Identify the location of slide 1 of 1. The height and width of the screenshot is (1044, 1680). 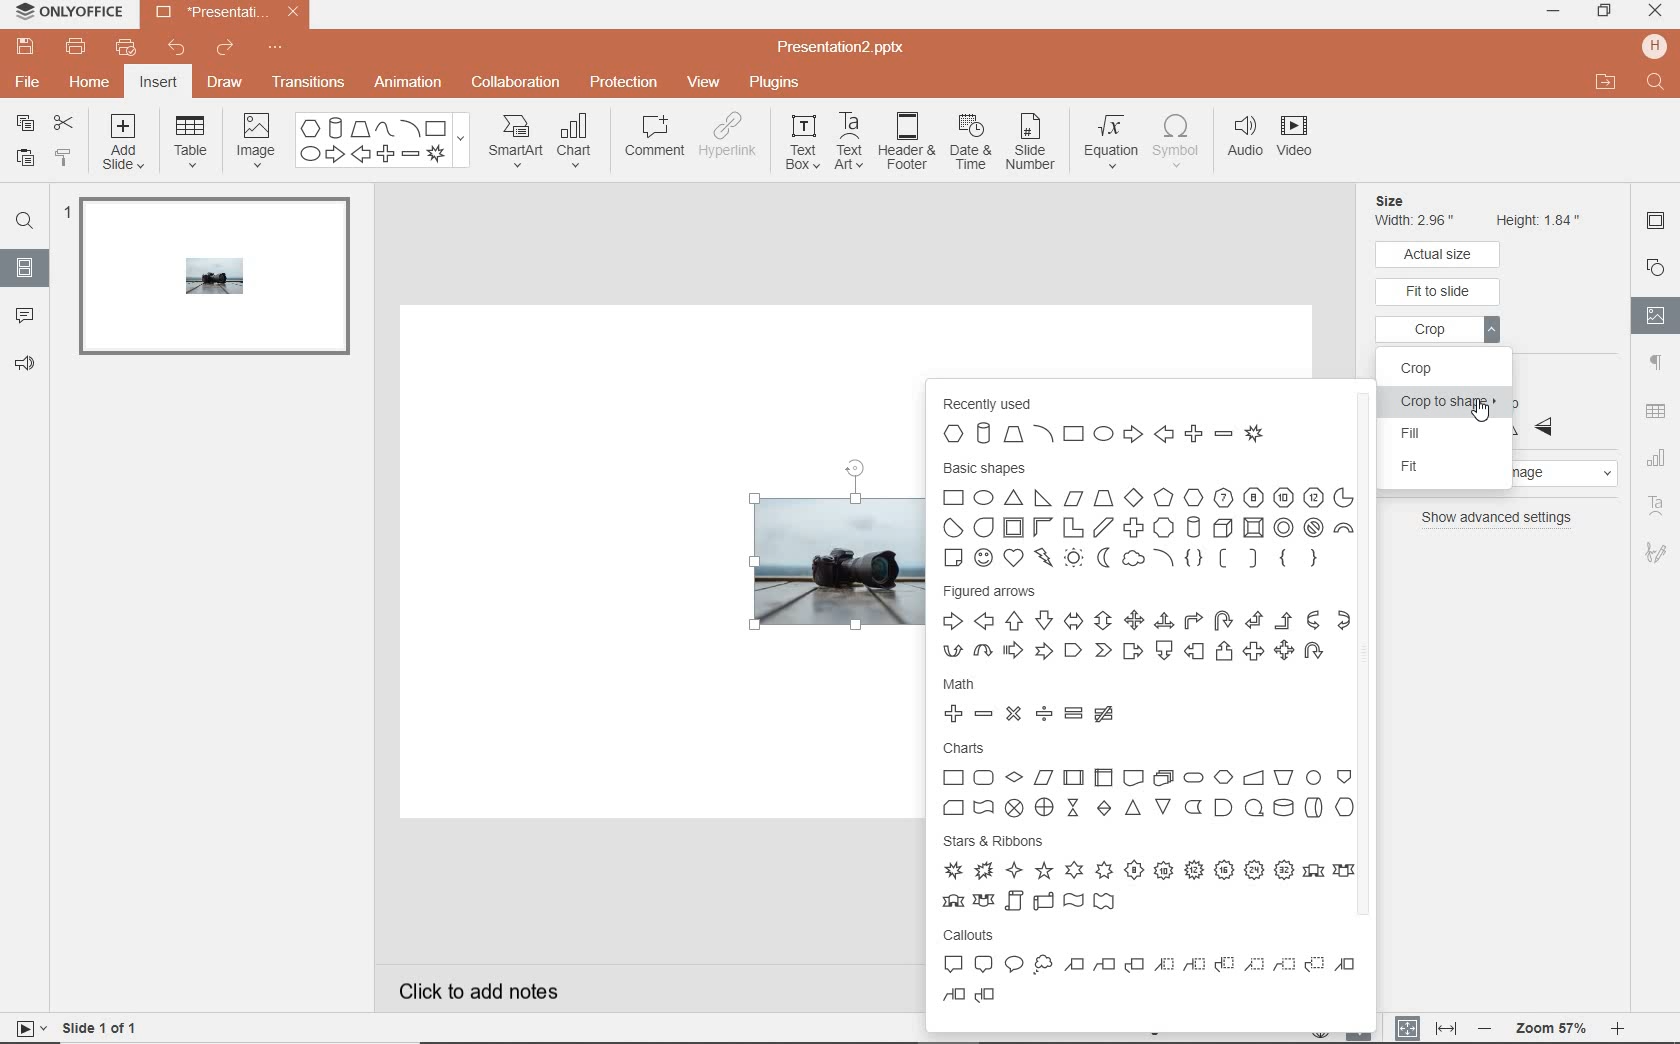
(75, 1030).